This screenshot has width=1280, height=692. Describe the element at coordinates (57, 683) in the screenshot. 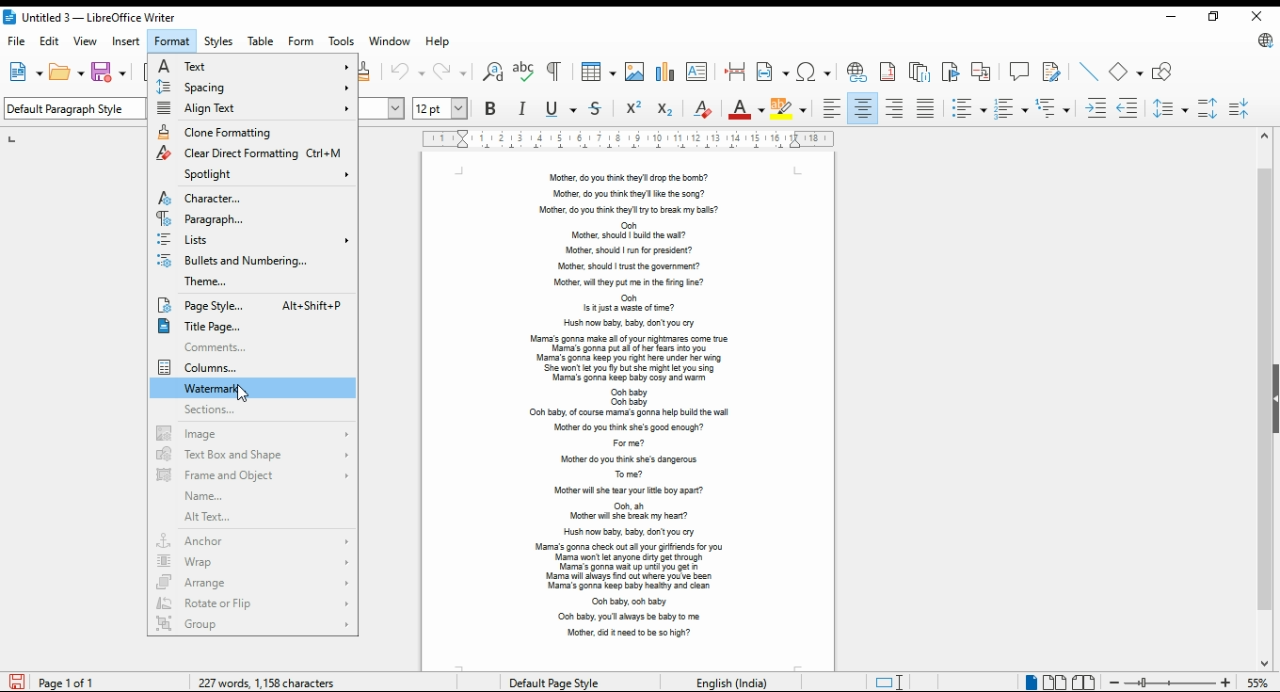

I see `page info` at that location.